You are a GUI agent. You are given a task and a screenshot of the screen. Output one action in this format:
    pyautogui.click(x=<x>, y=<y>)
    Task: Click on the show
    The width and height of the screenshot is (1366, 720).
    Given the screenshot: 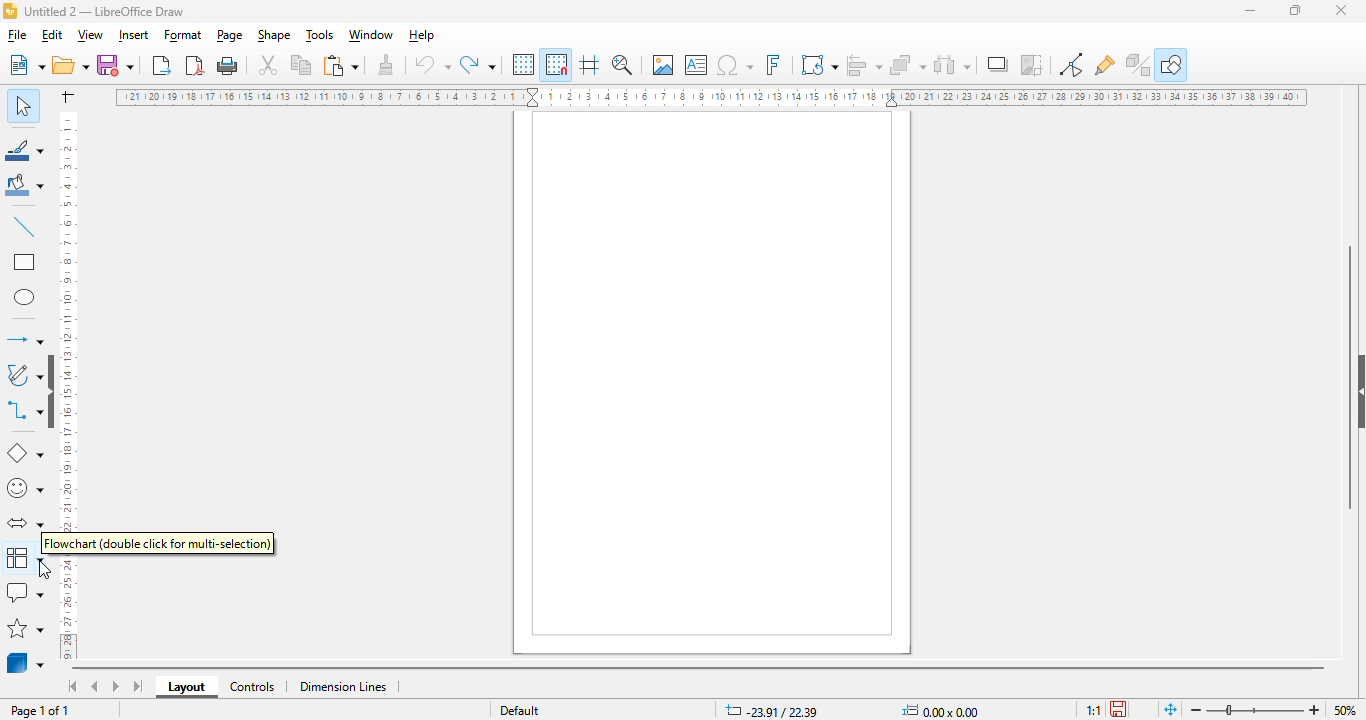 What is the action you would take?
    pyautogui.click(x=53, y=392)
    